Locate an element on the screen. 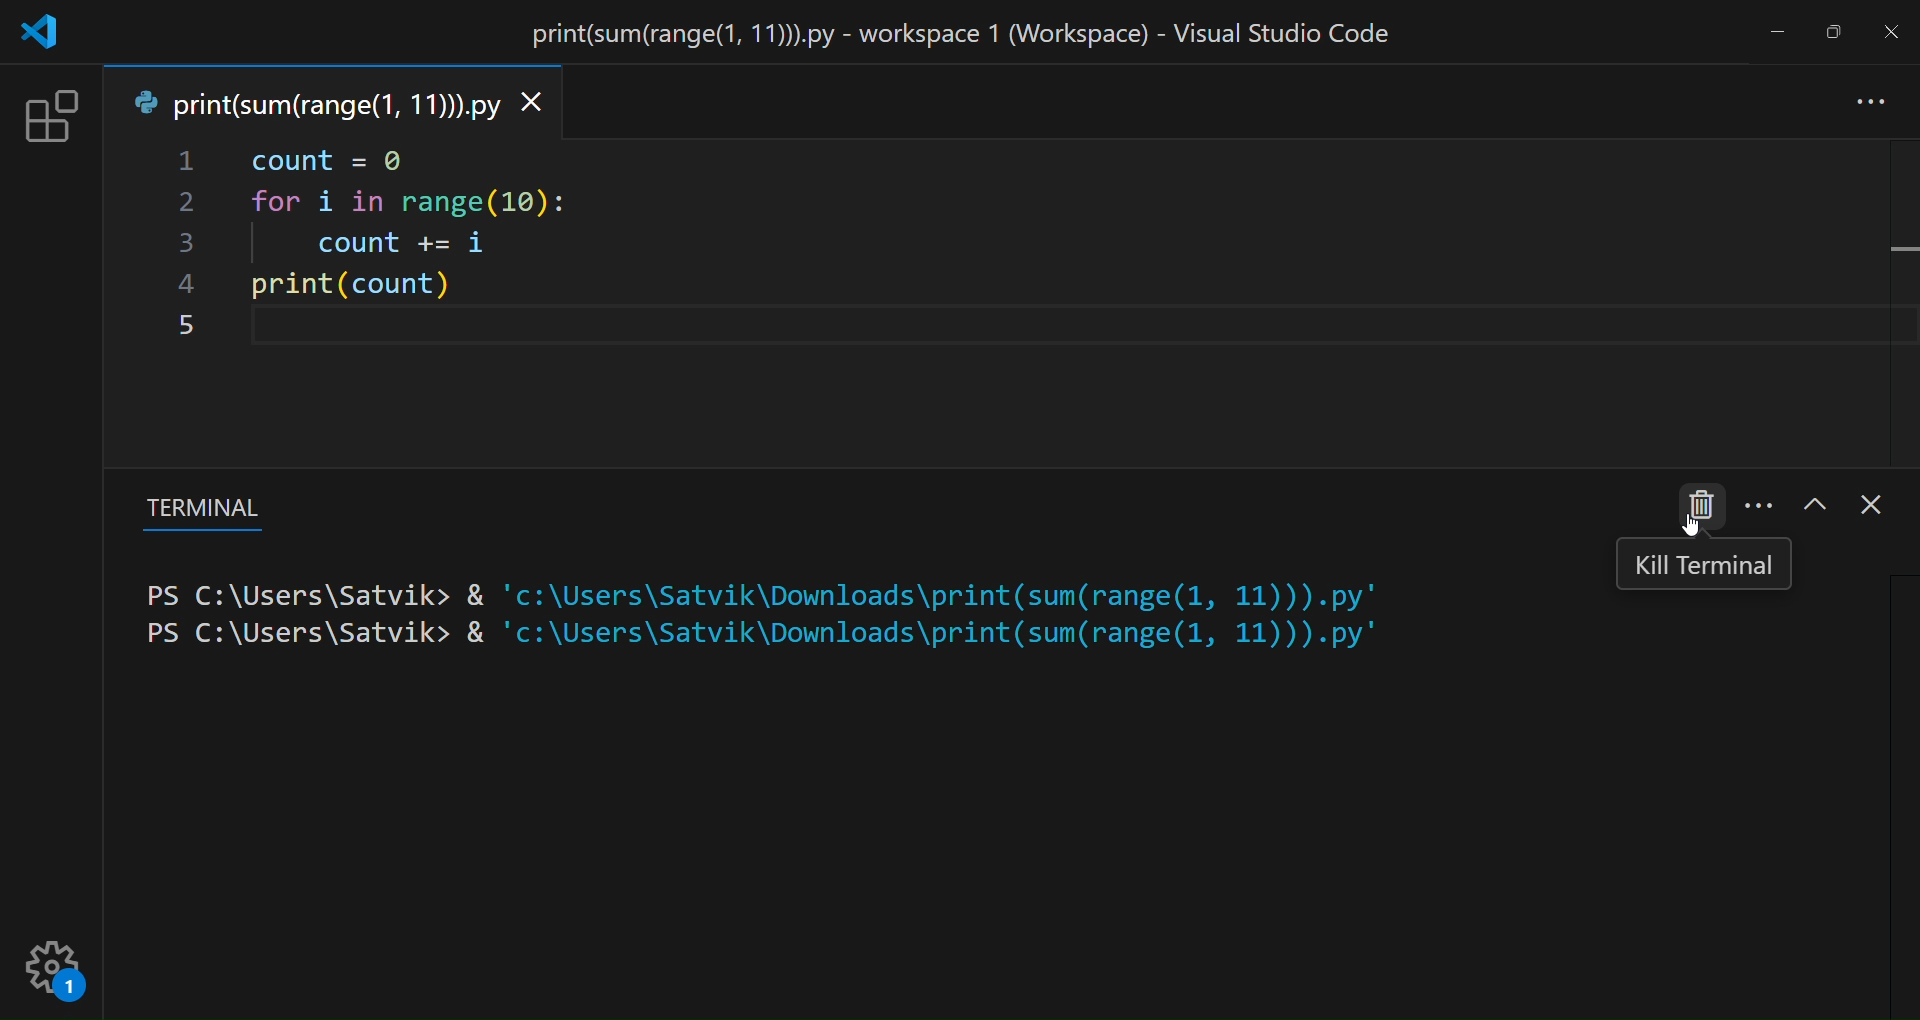  maximize panel is located at coordinates (1811, 504).